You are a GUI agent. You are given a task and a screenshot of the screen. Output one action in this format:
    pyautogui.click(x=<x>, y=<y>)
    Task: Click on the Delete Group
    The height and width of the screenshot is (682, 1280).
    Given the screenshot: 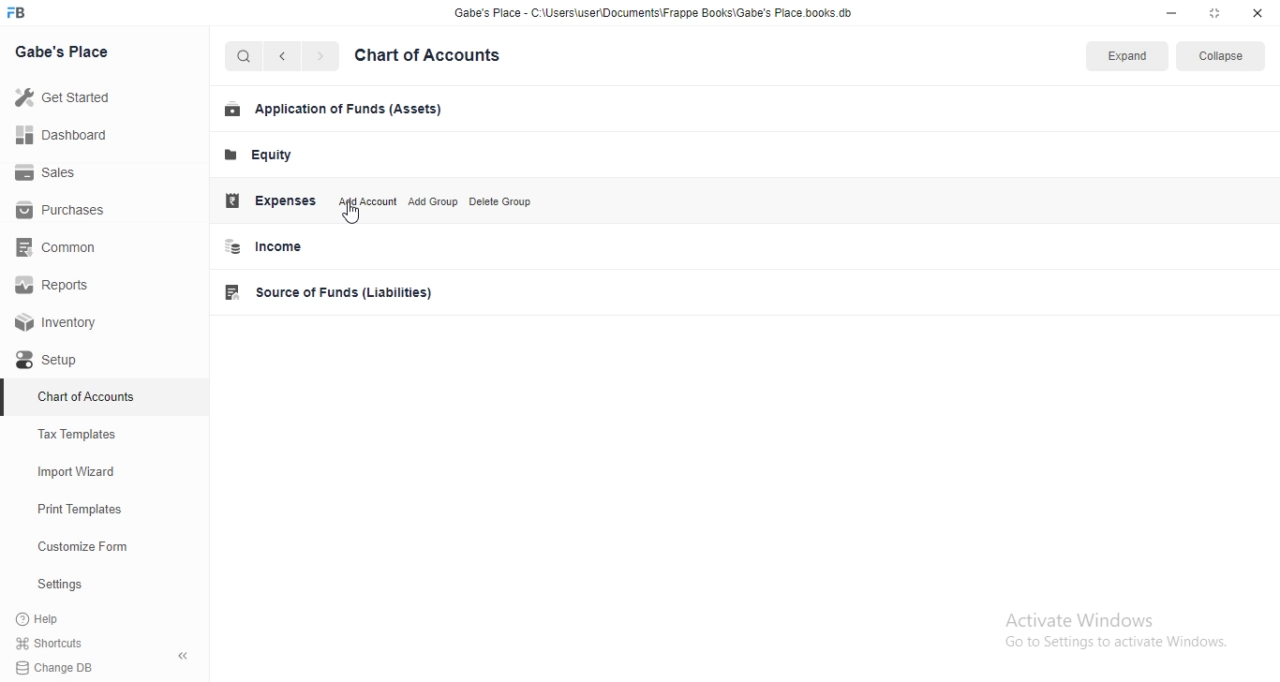 What is the action you would take?
    pyautogui.click(x=514, y=201)
    